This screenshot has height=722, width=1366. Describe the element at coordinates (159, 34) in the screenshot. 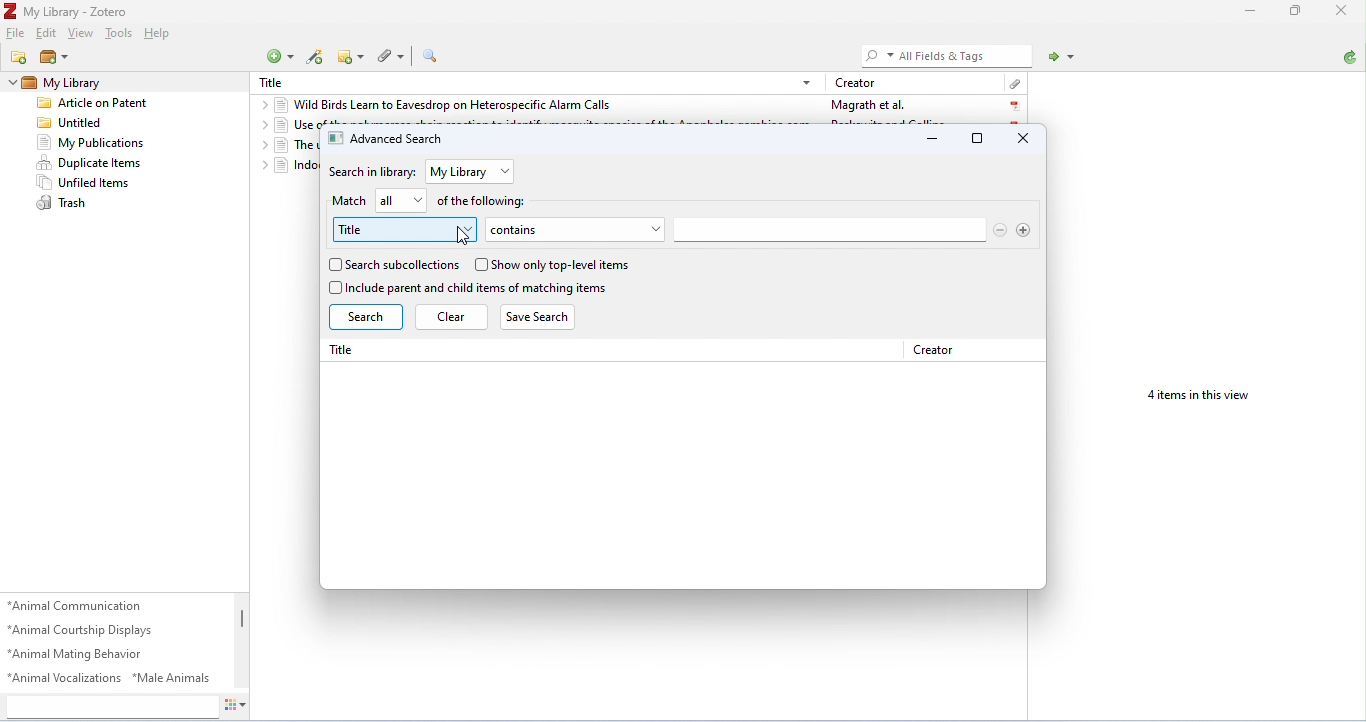

I see `help` at that location.